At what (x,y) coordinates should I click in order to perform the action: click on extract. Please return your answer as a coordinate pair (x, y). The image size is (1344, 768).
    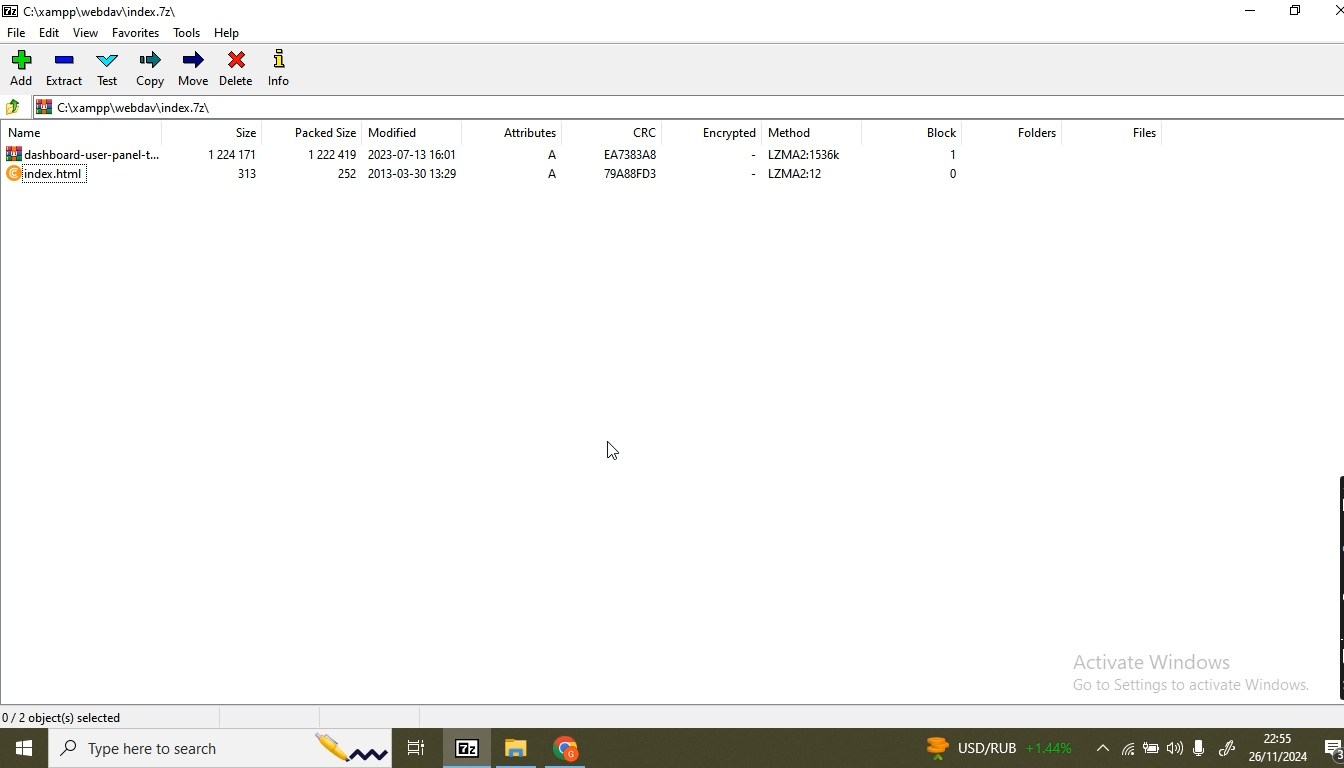
    Looking at the image, I should click on (67, 70).